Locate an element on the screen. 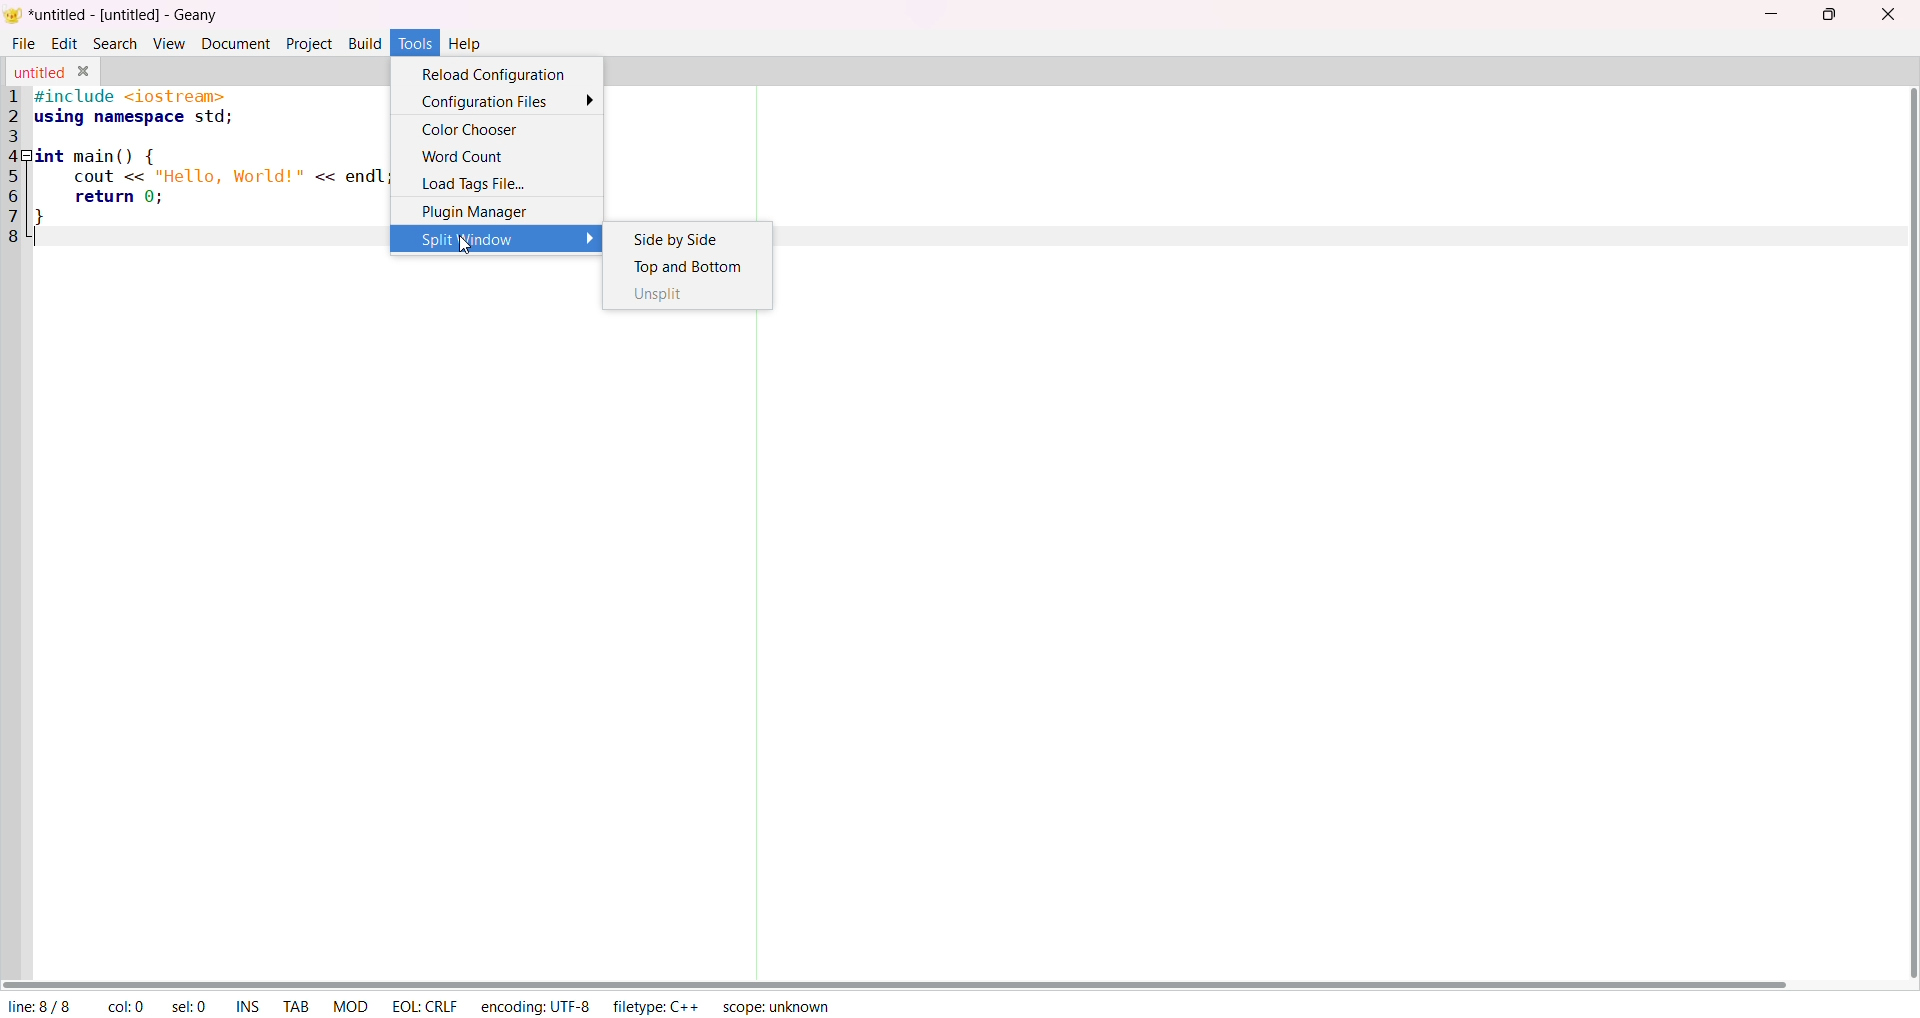 The width and height of the screenshot is (1920, 1018). Plugin Manager is located at coordinates (471, 213).